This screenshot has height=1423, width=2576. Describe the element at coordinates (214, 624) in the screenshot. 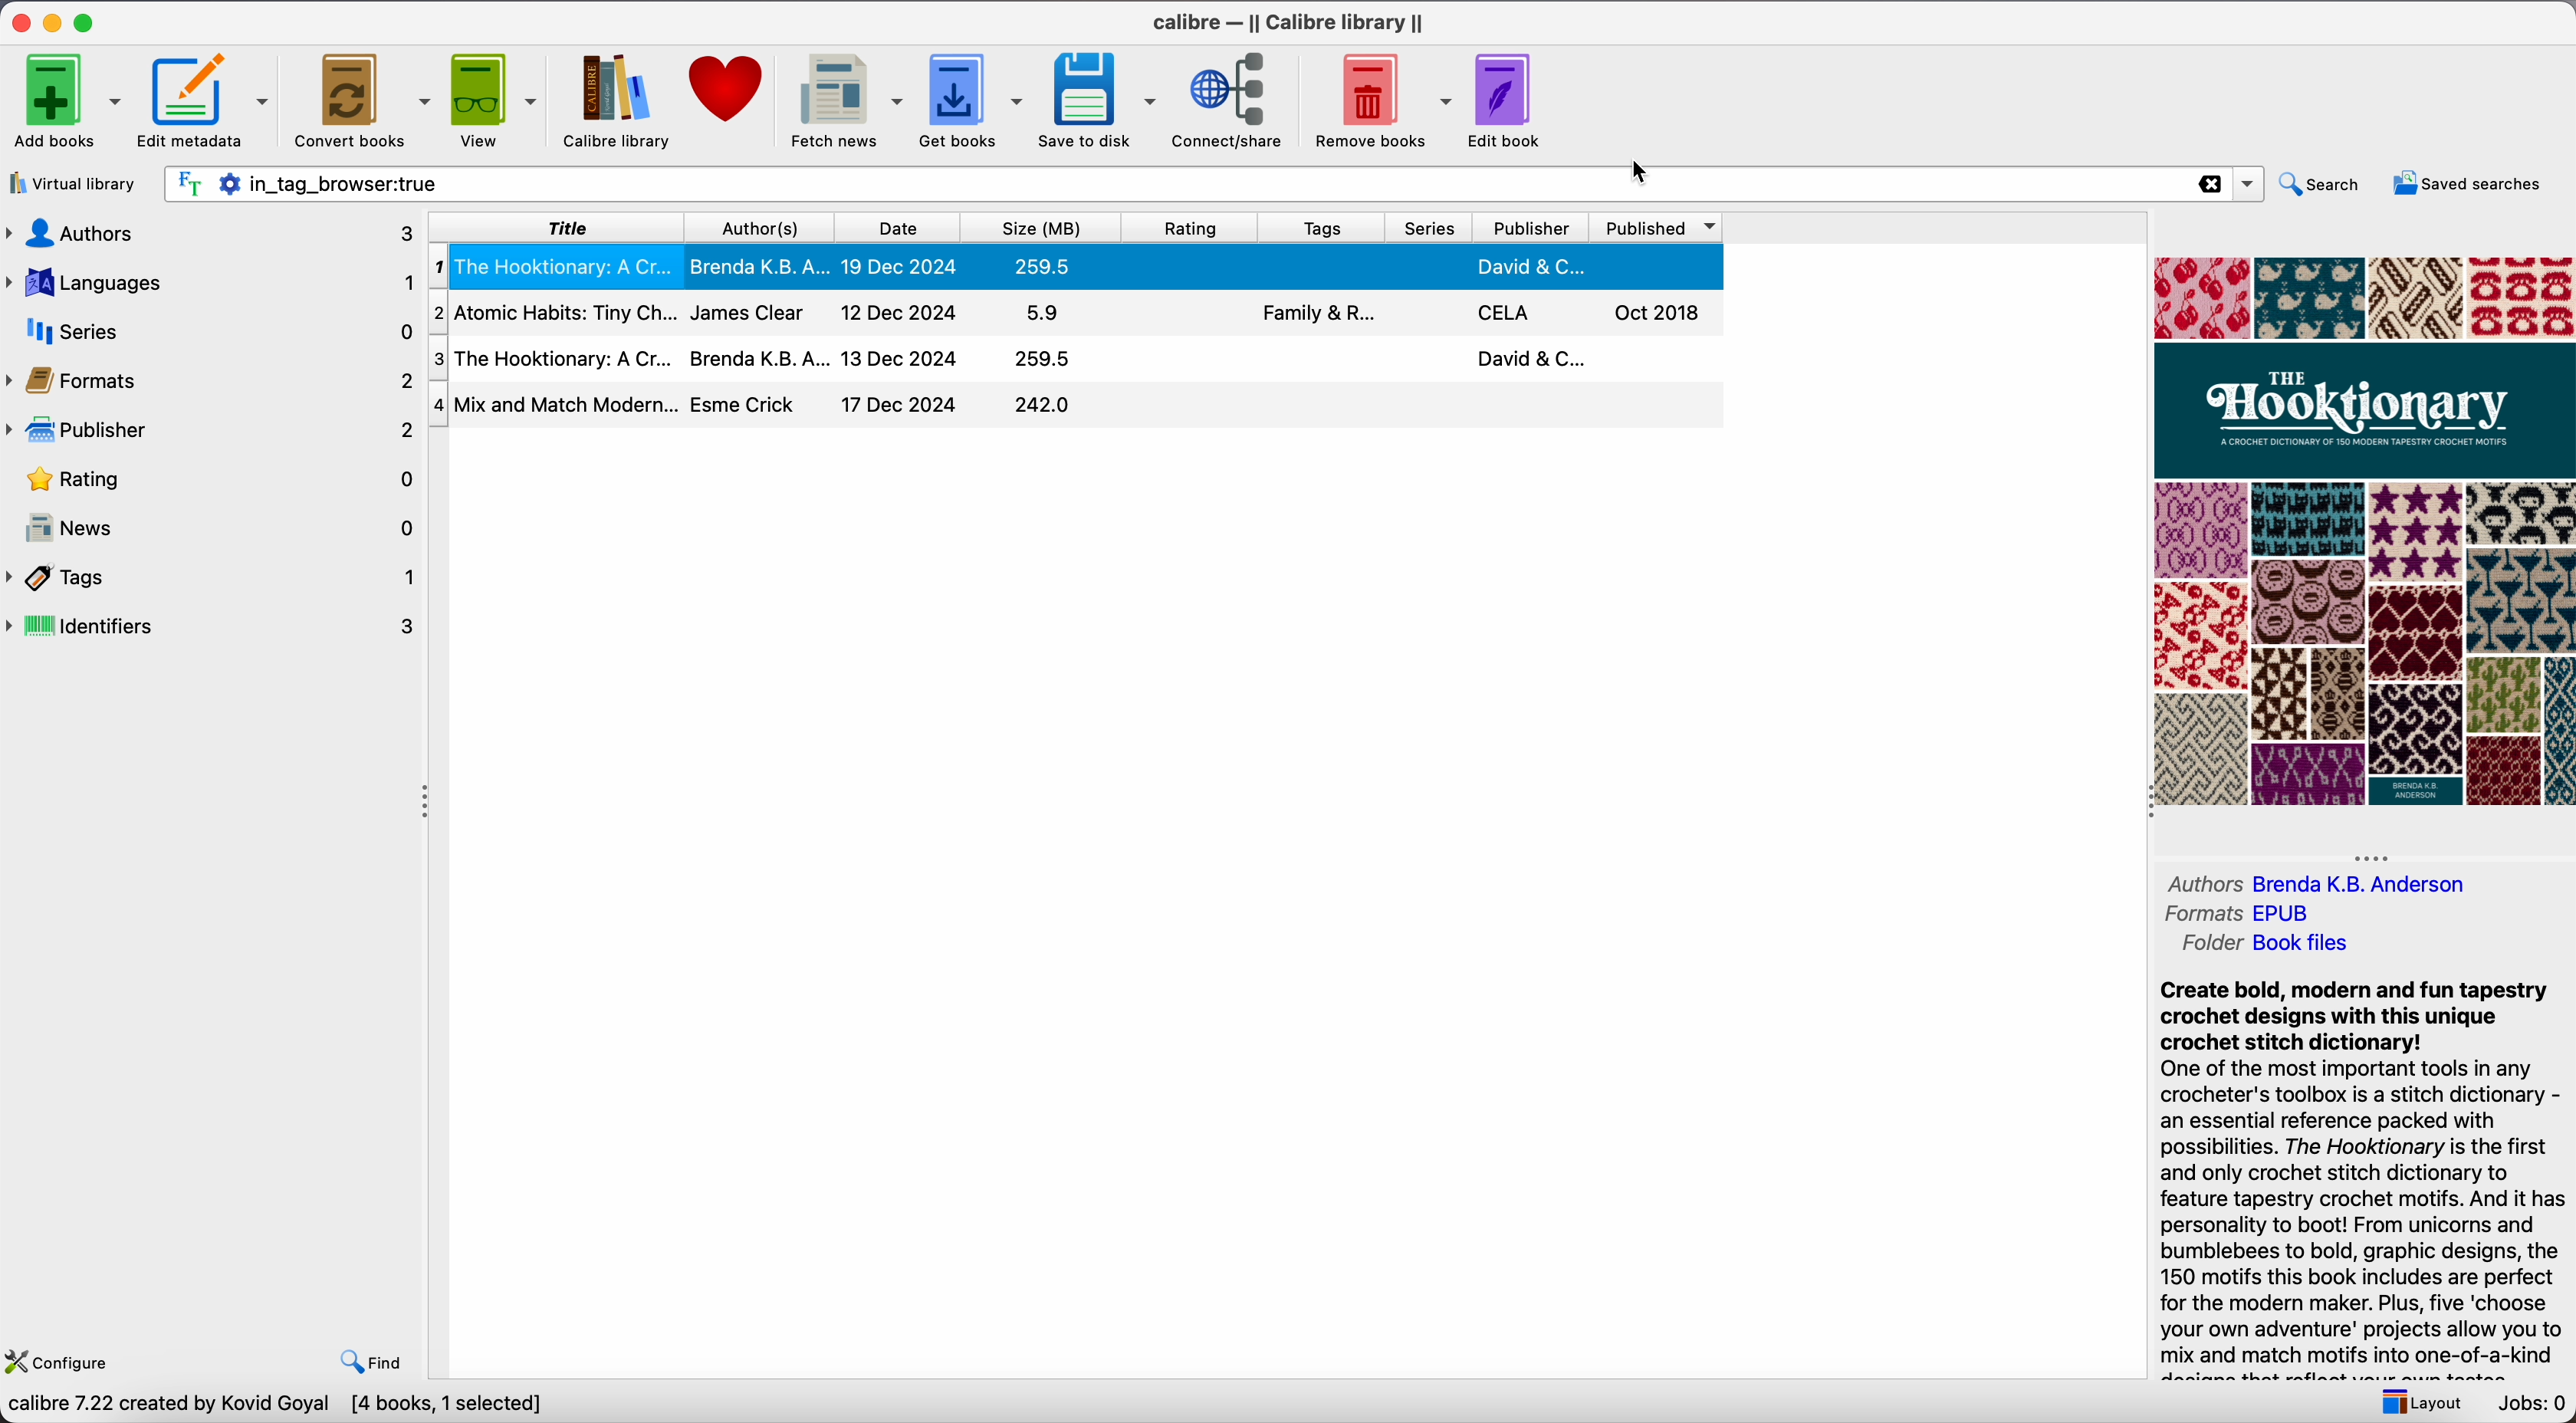

I see `identifiers` at that location.